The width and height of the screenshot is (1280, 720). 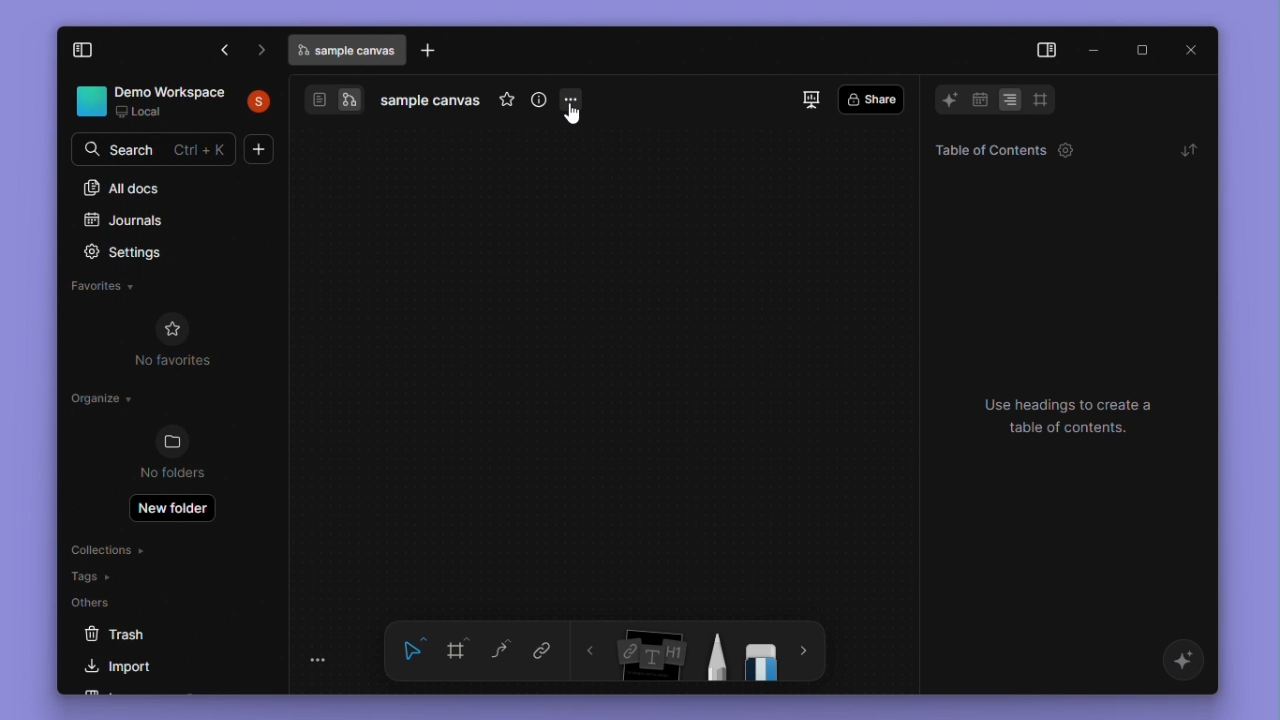 I want to click on Collections, so click(x=107, y=548).